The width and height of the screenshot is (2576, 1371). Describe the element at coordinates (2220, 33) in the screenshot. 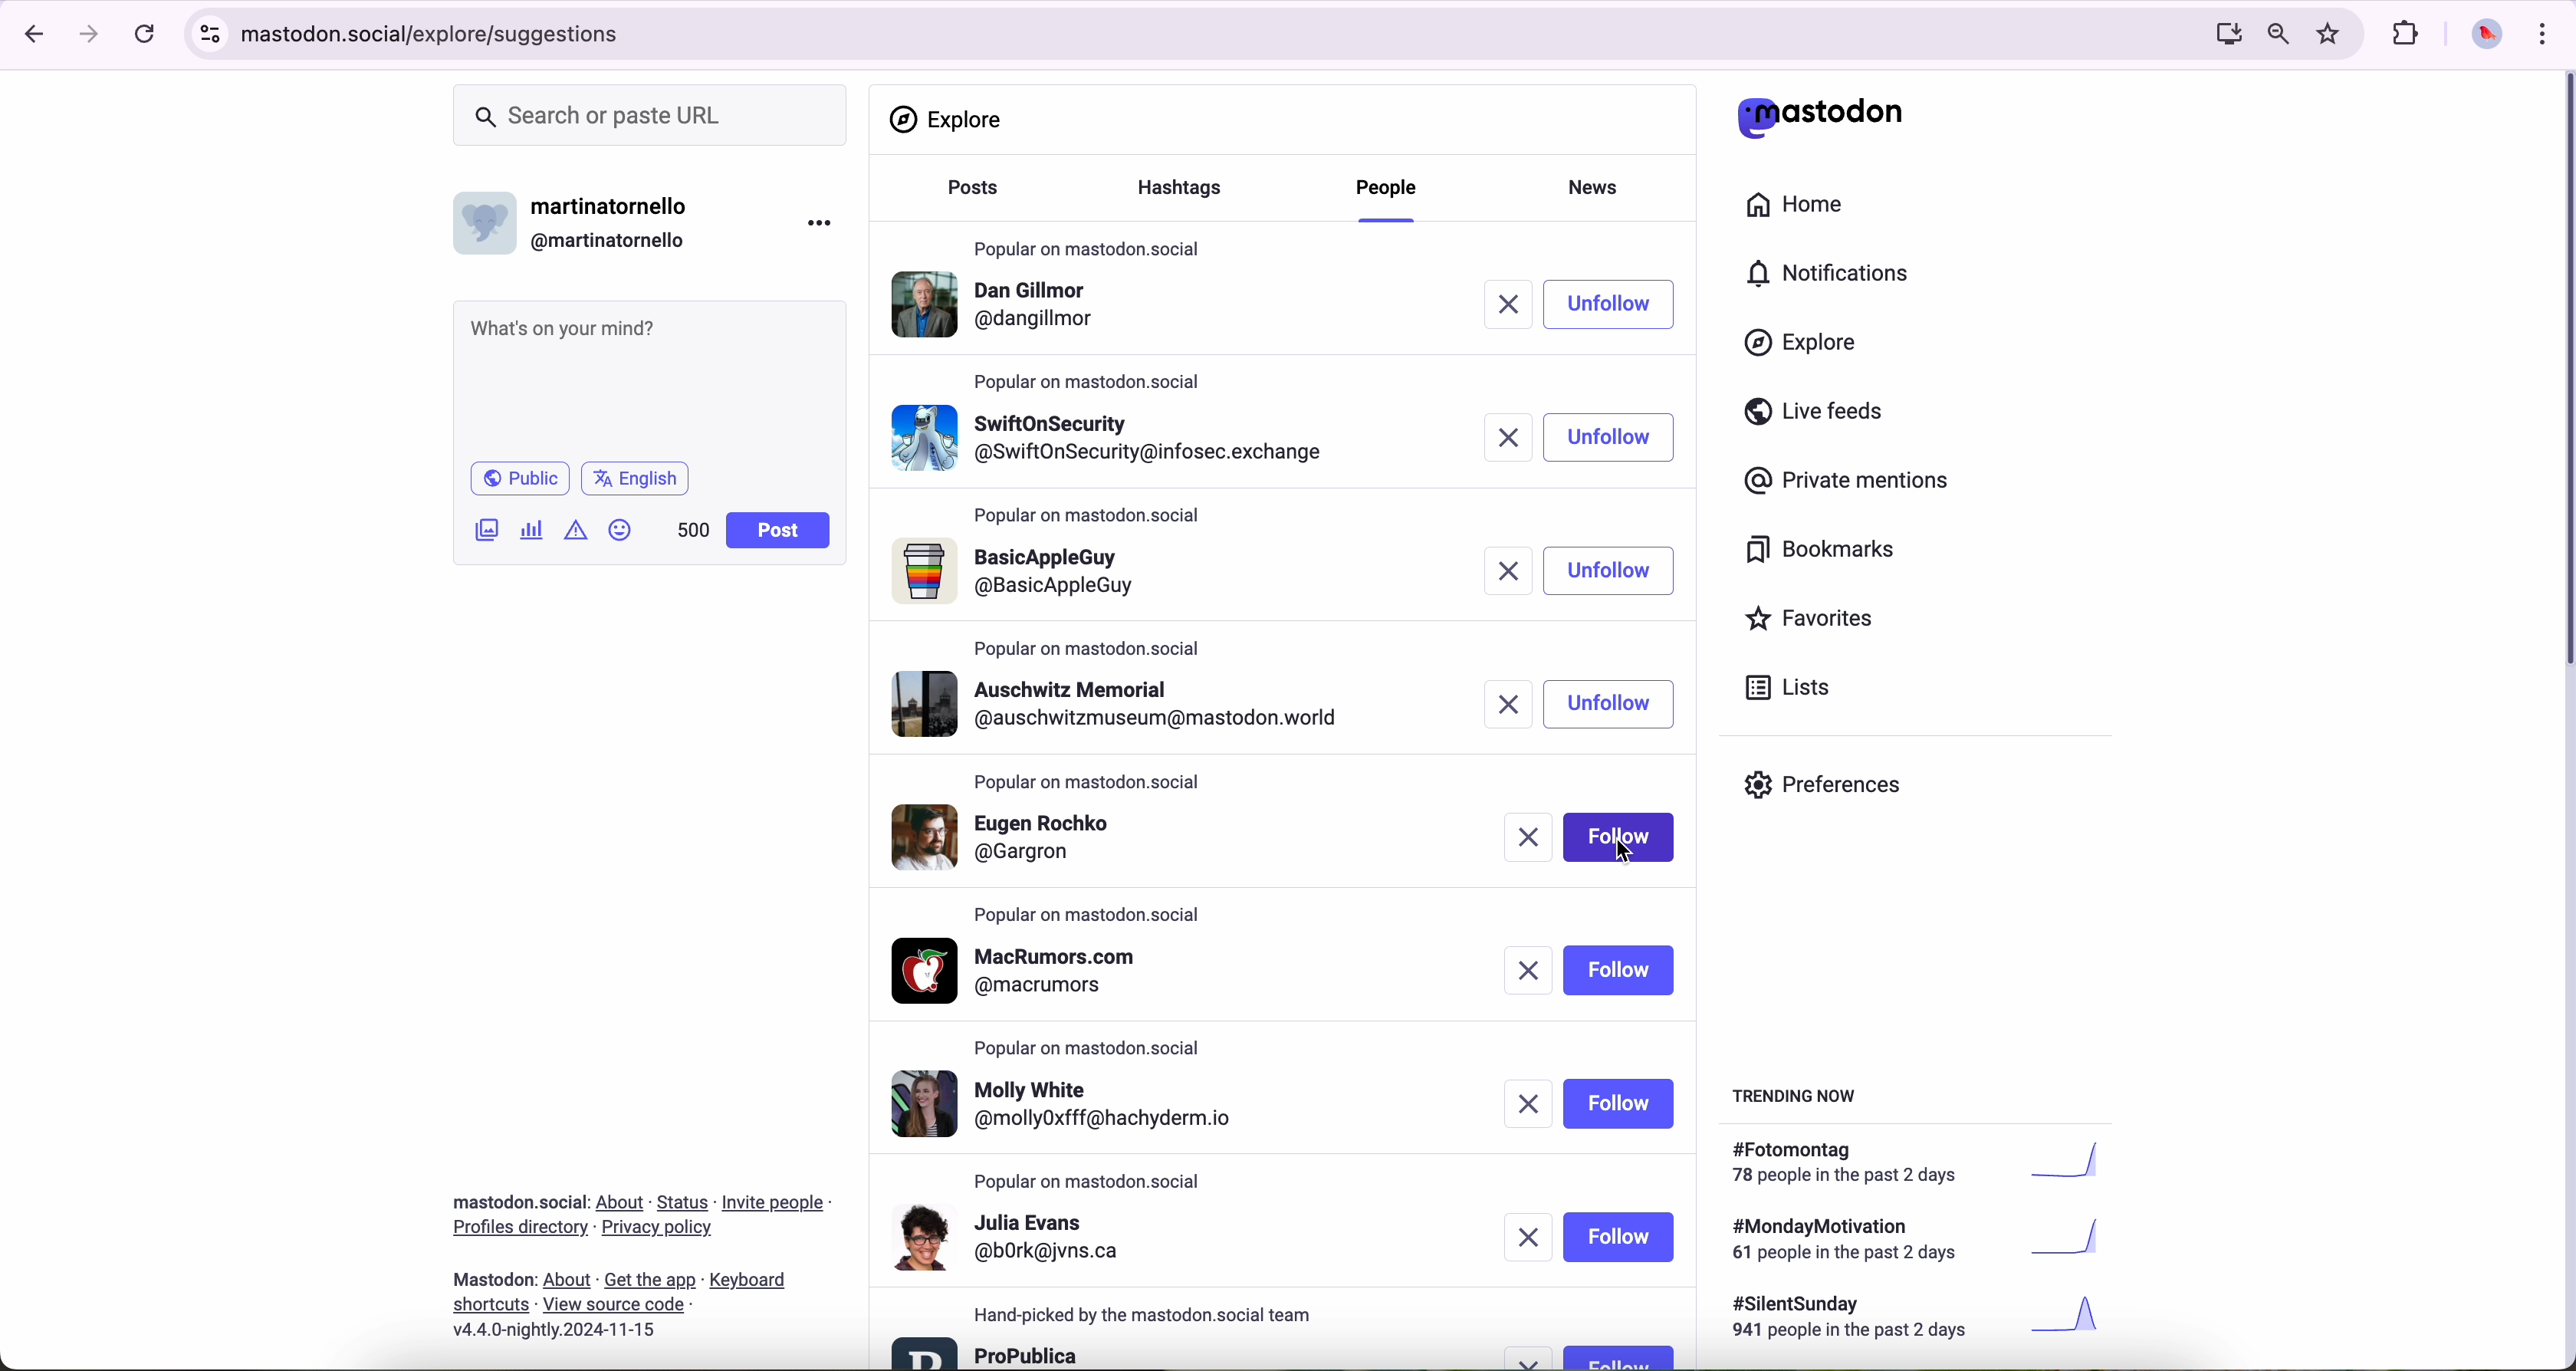

I see `computer` at that location.